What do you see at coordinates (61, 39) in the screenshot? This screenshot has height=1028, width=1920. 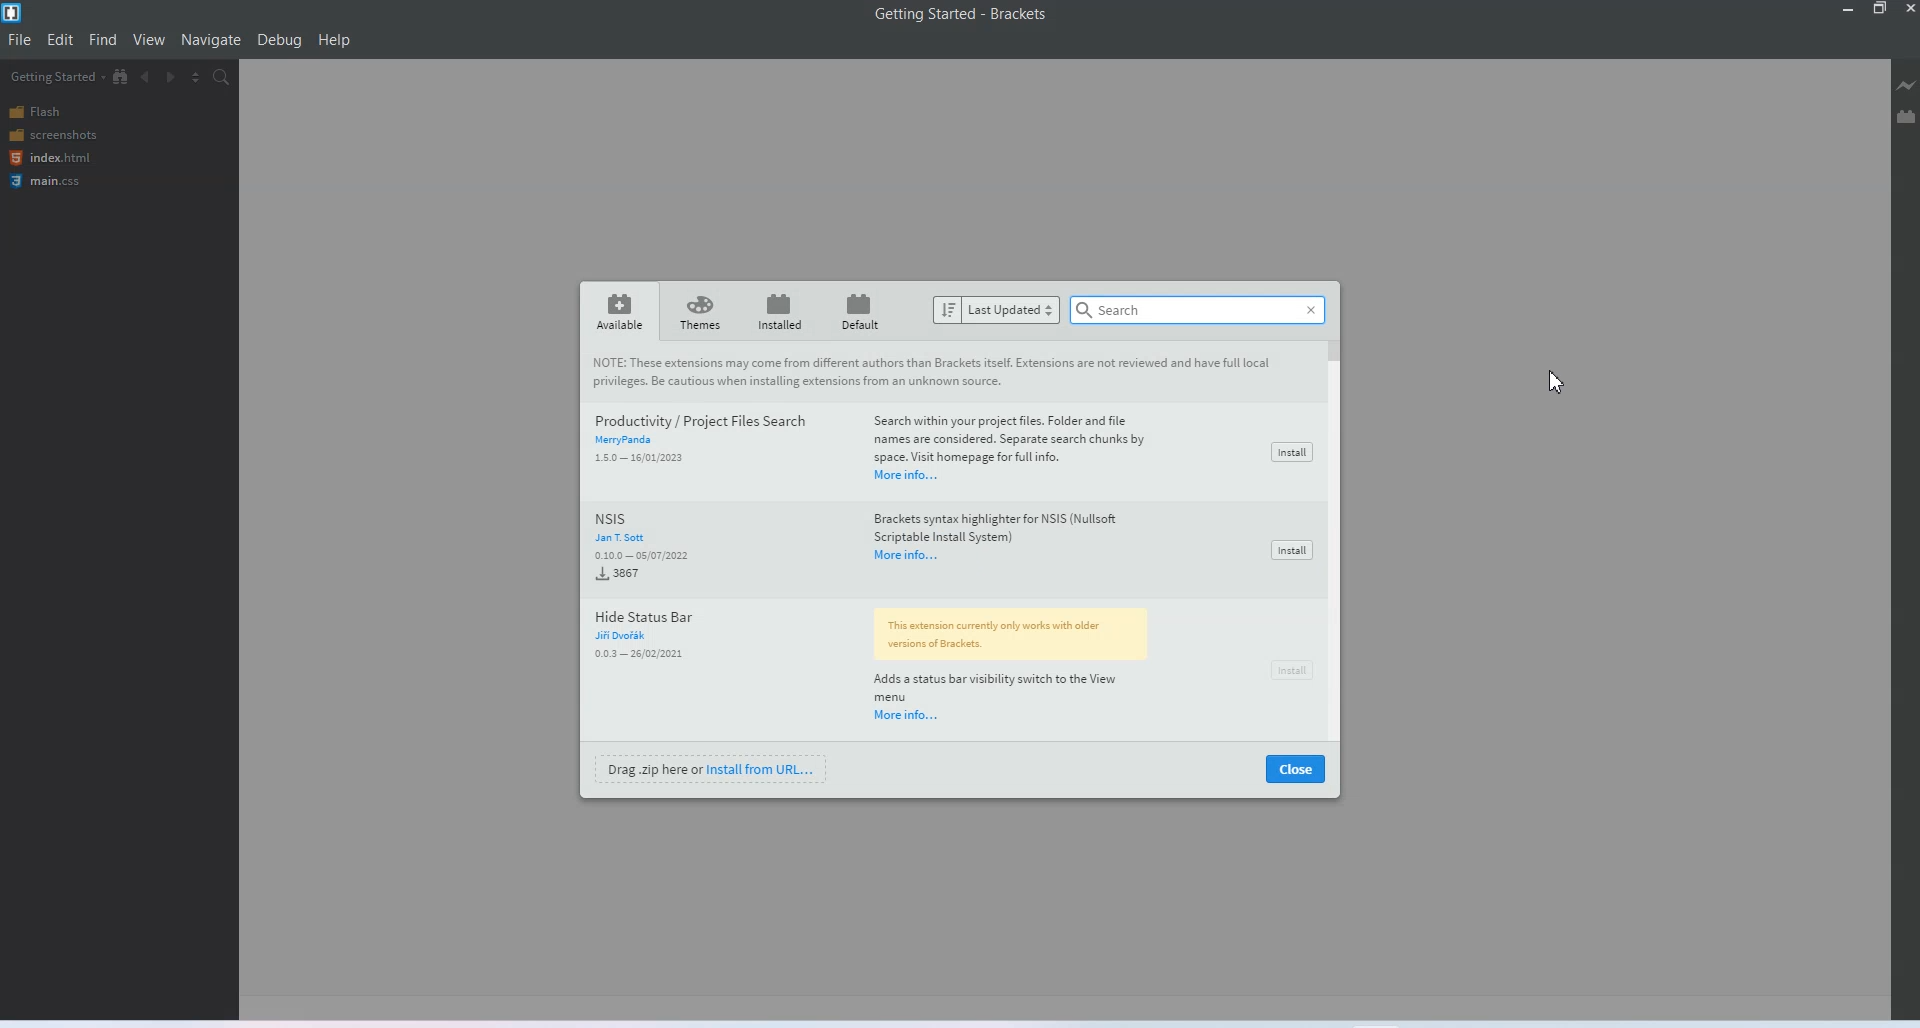 I see `Edit` at bounding box center [61, 39].